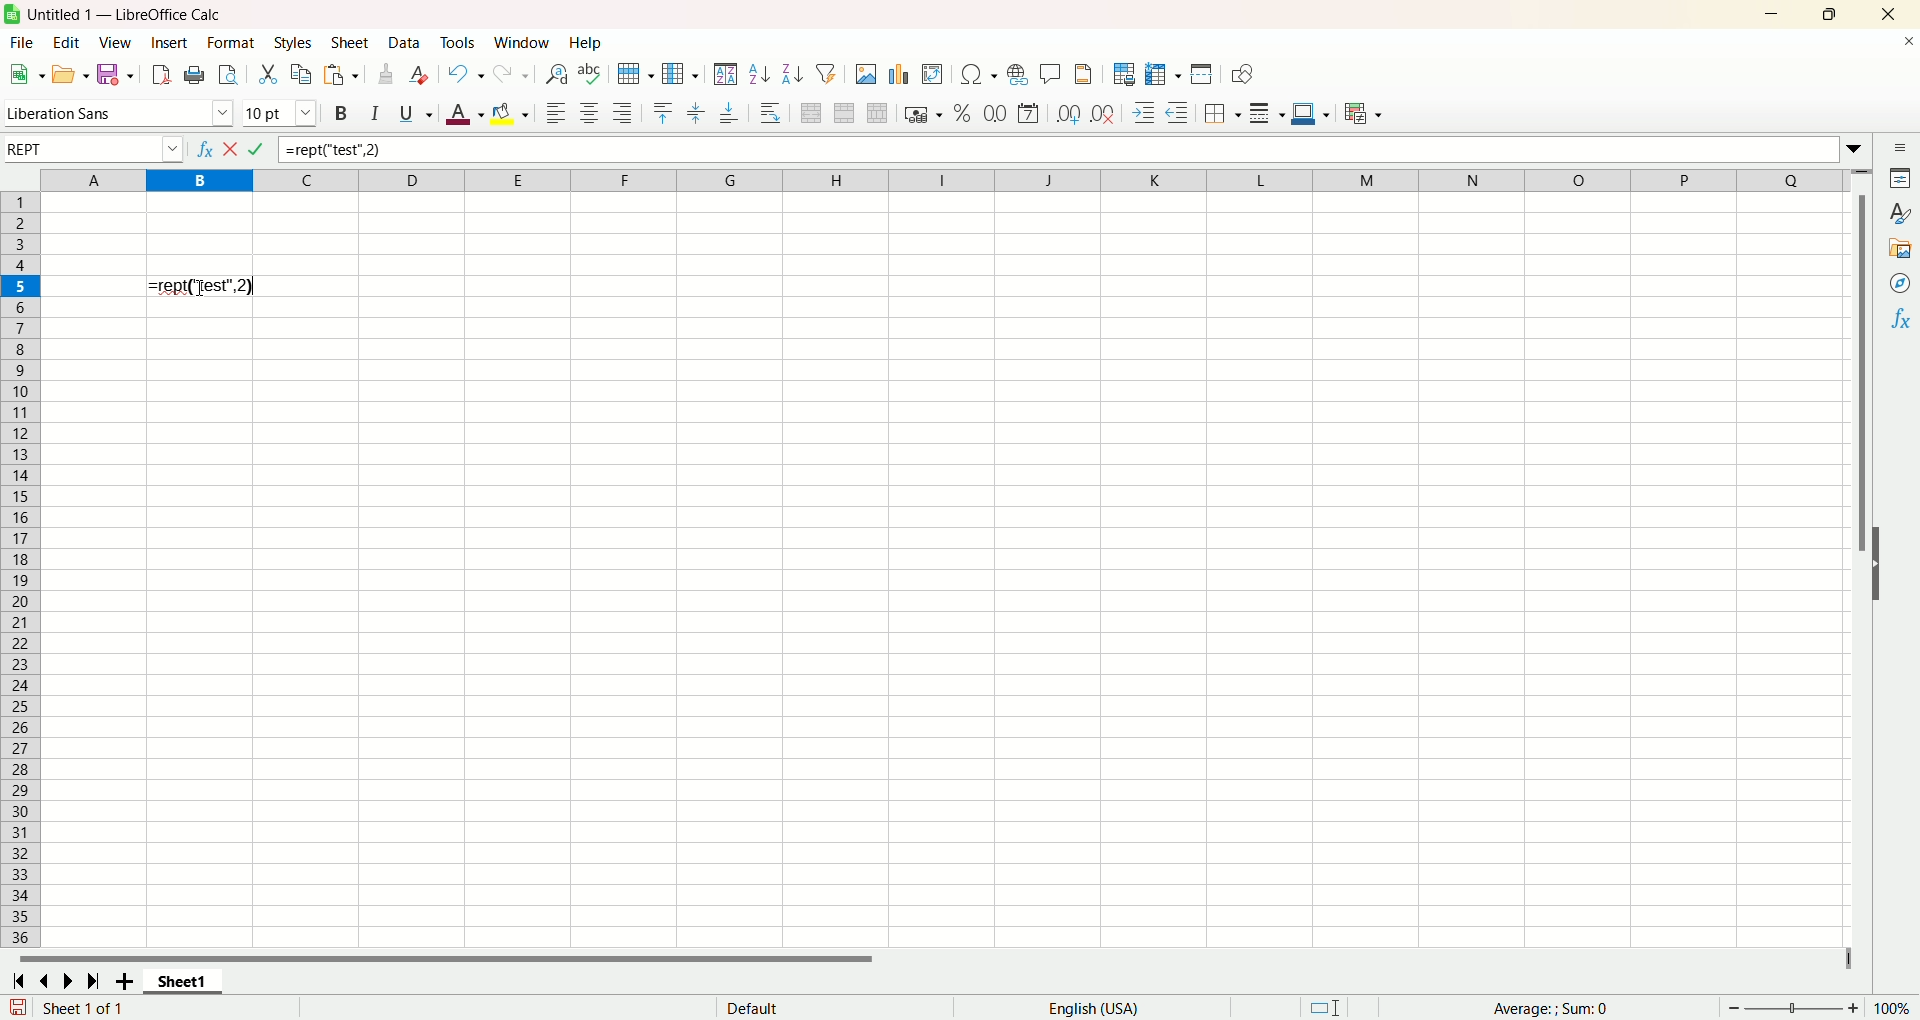  Describe the element at coordinates (1902, 283) in the screenshot. I see `navigator` at that location.